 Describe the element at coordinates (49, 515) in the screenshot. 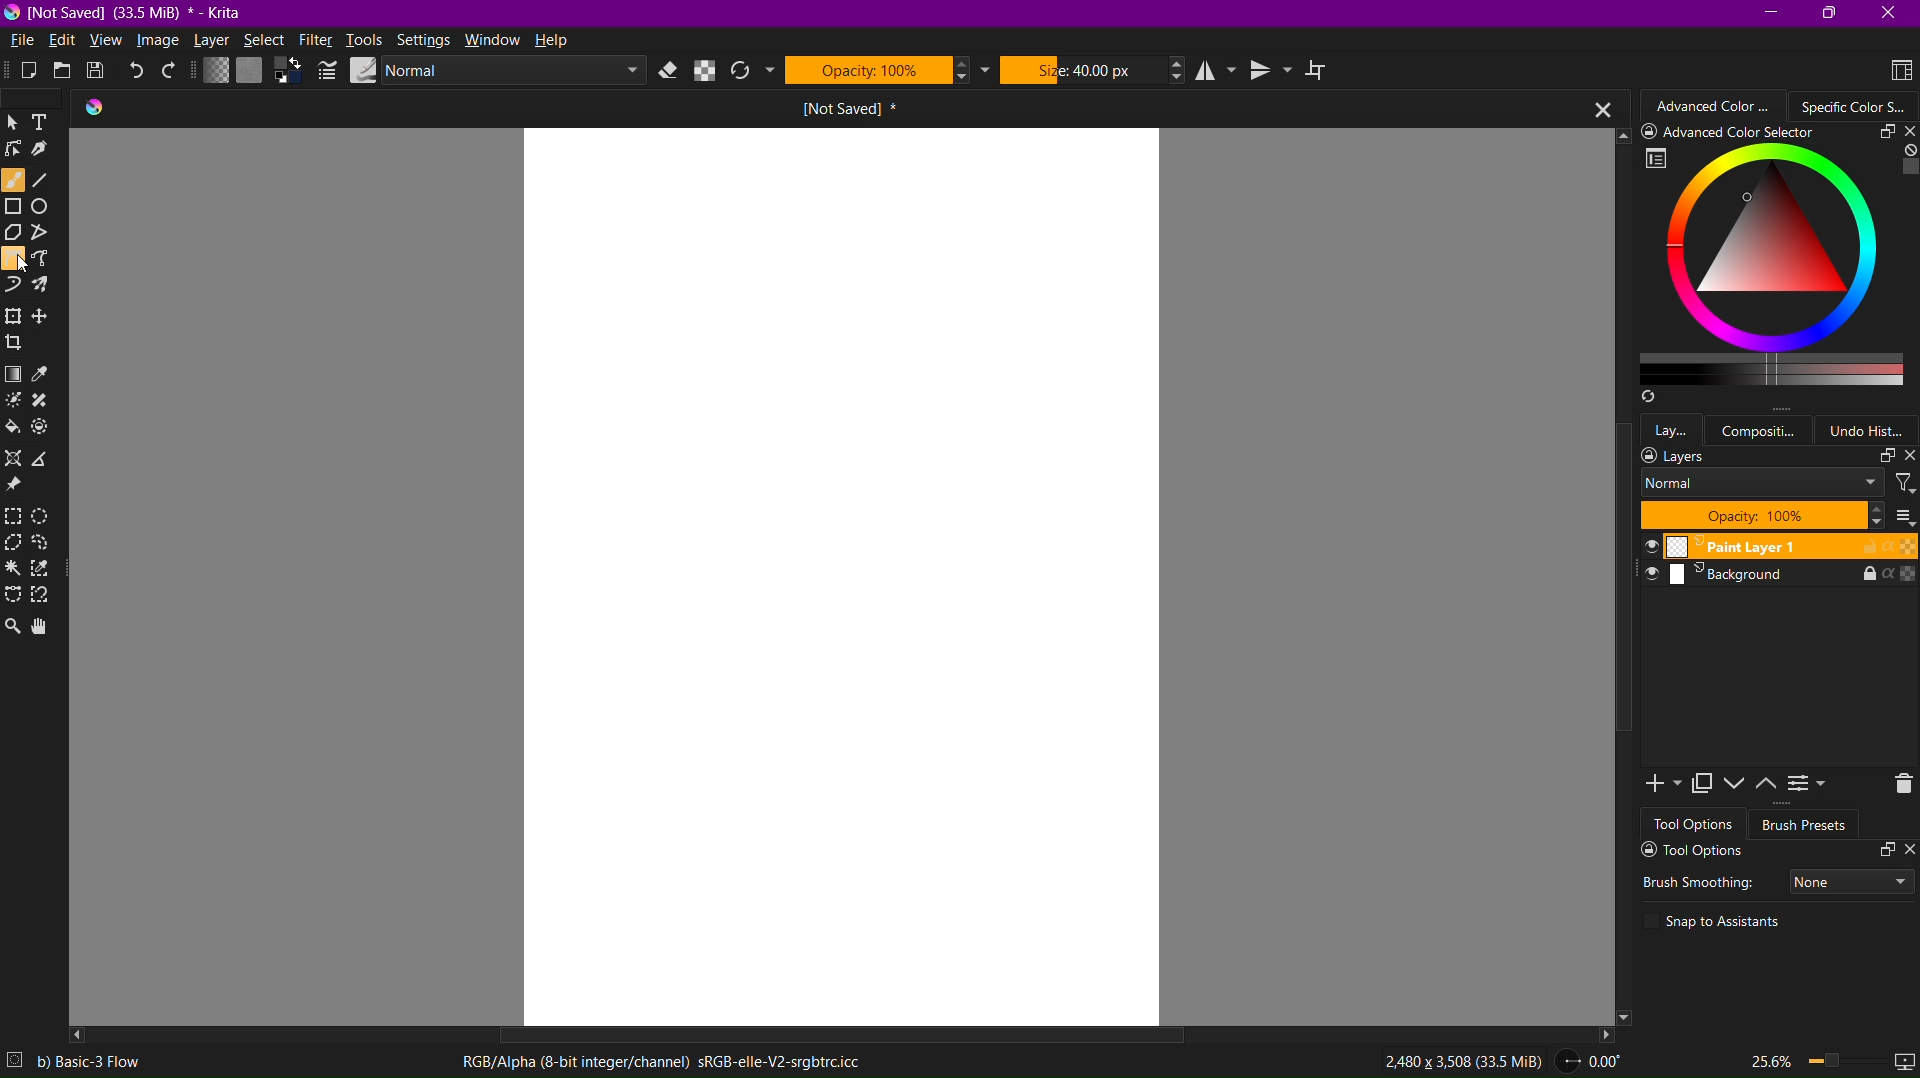

I see `Elliptical Selection Tool` at that location.